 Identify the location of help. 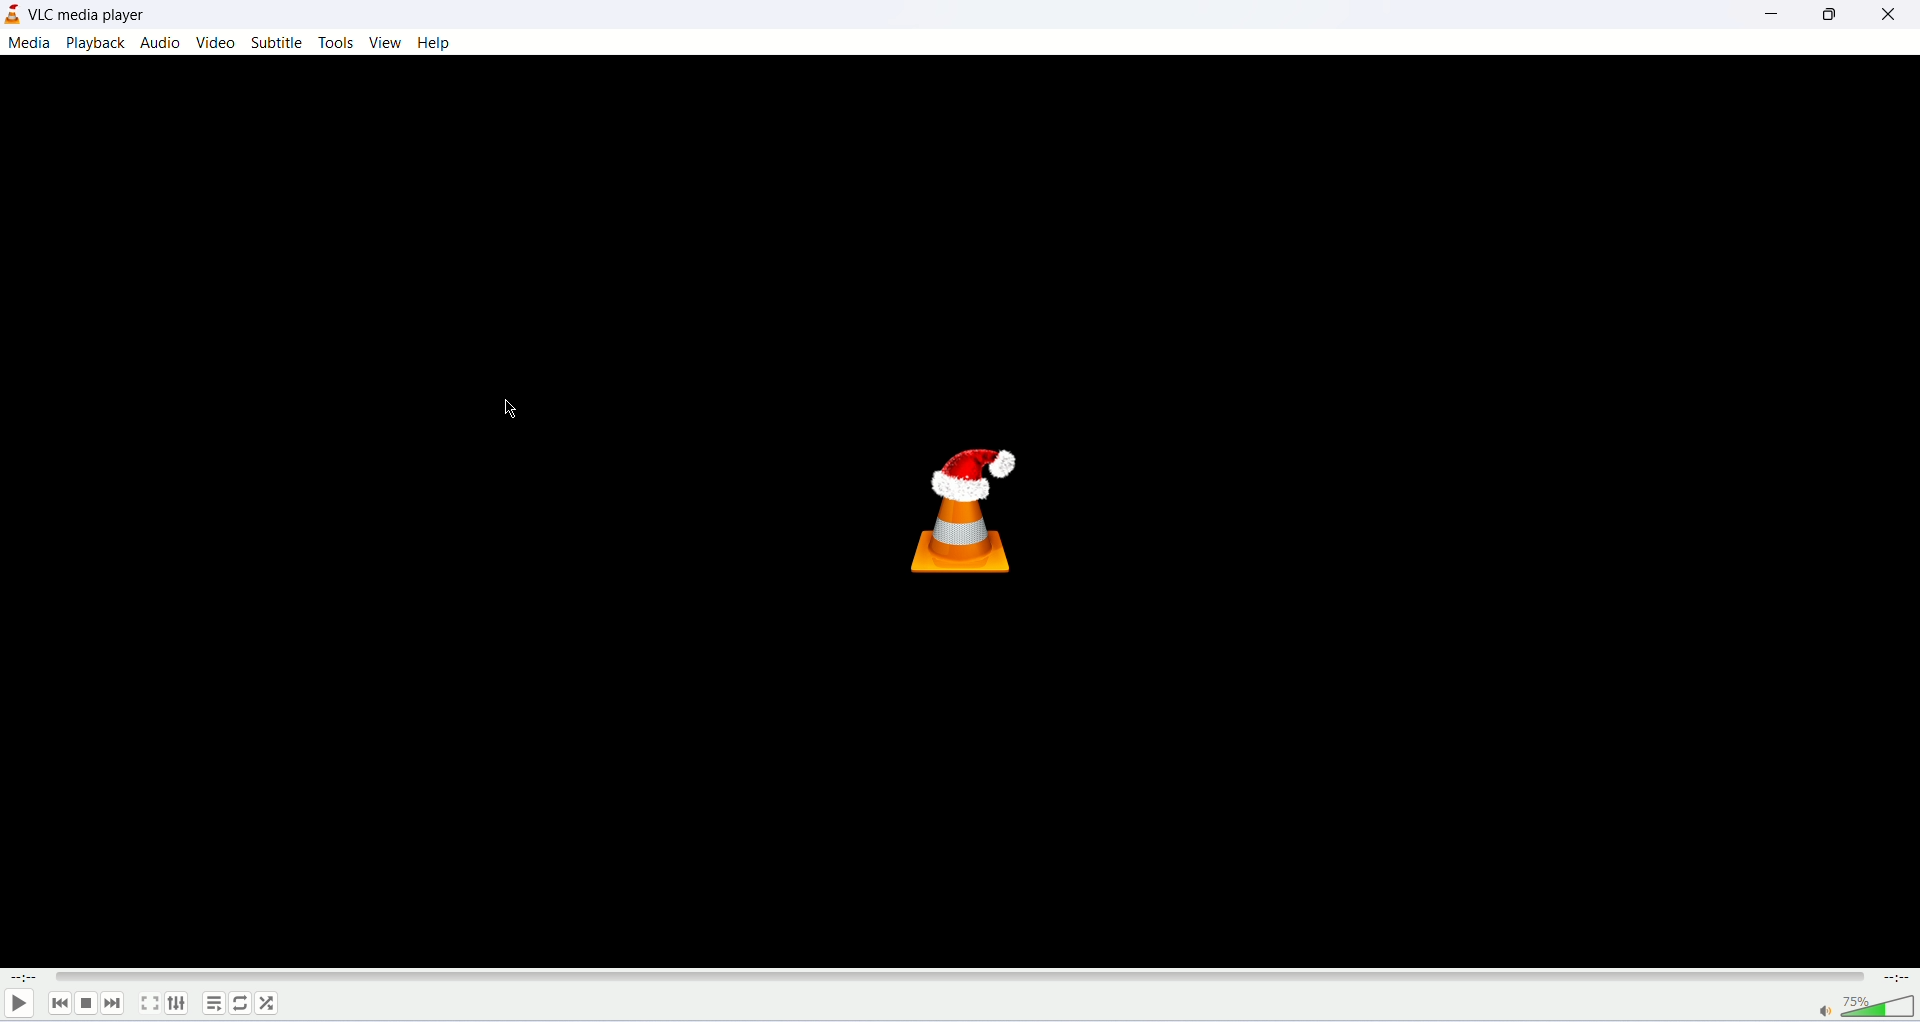
(436, 43).